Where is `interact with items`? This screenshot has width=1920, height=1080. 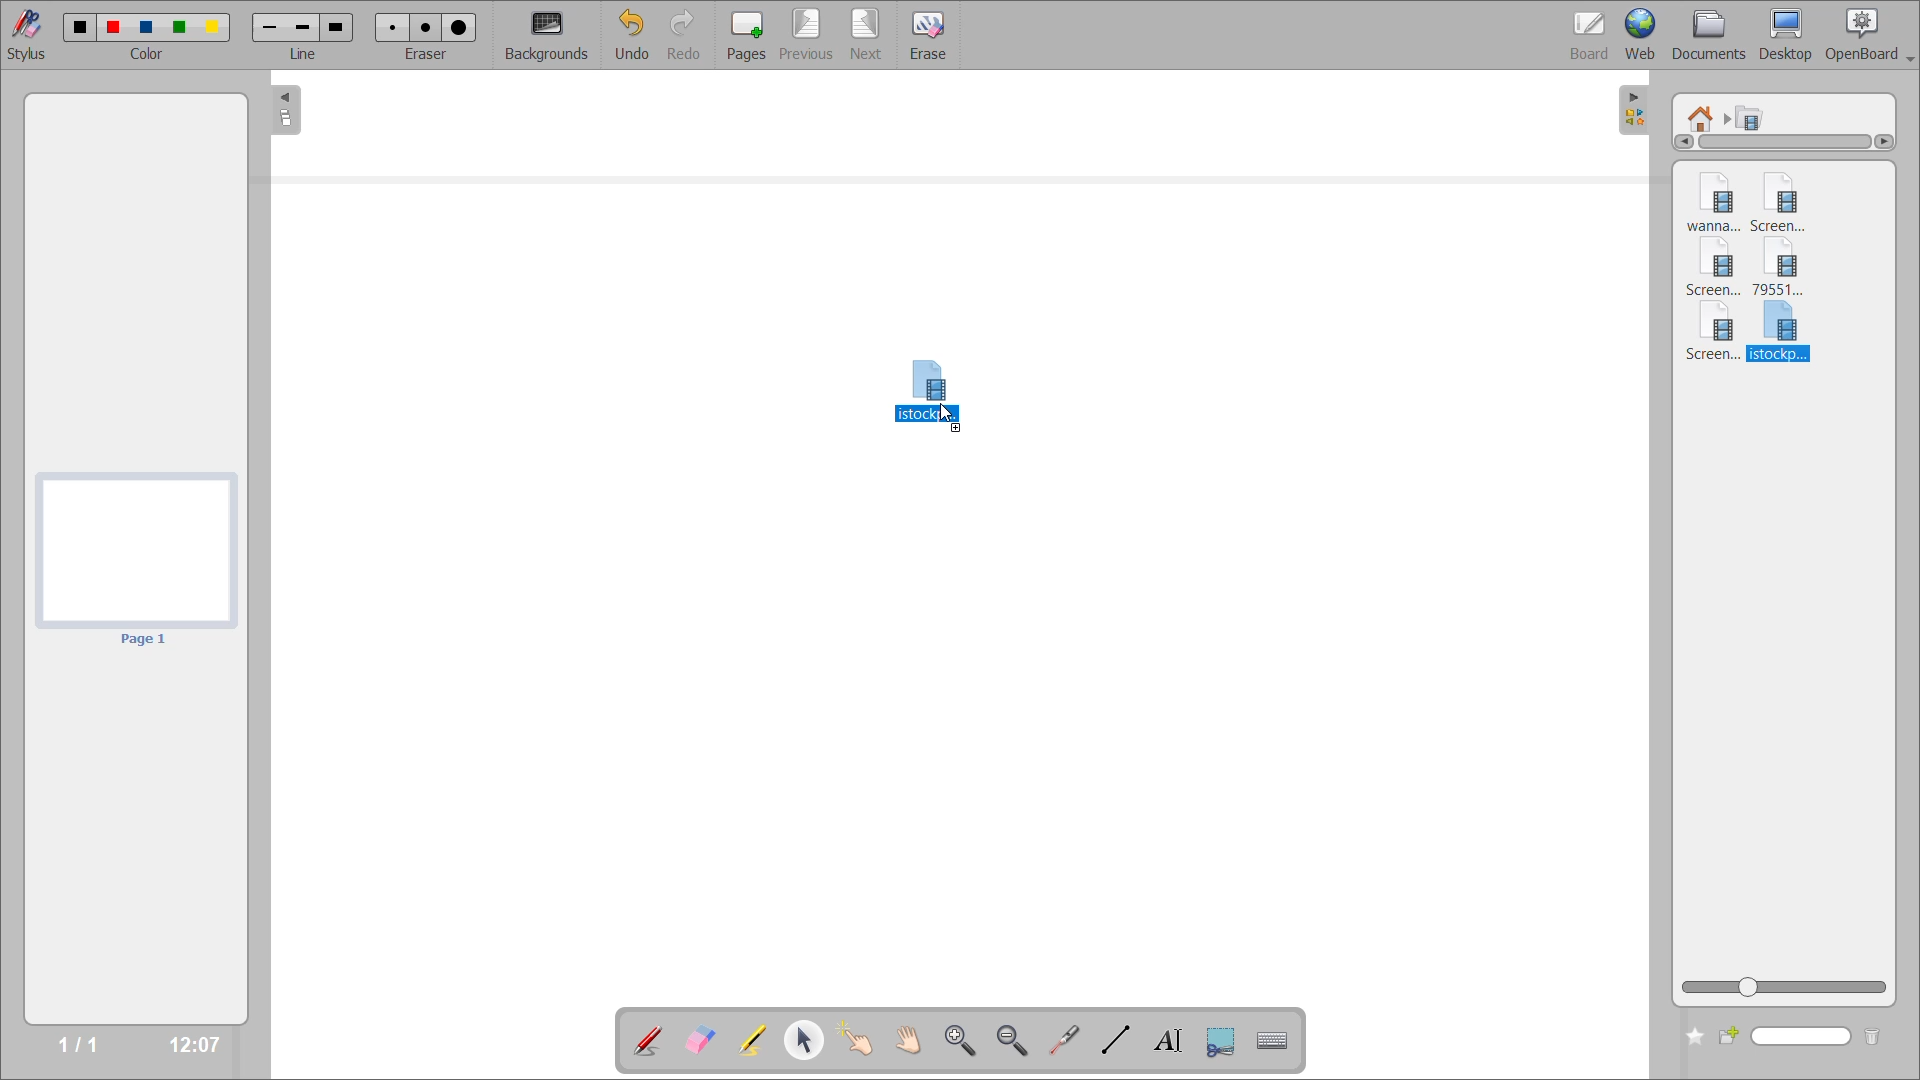
interact with items is located at coordinates (863, 1045).